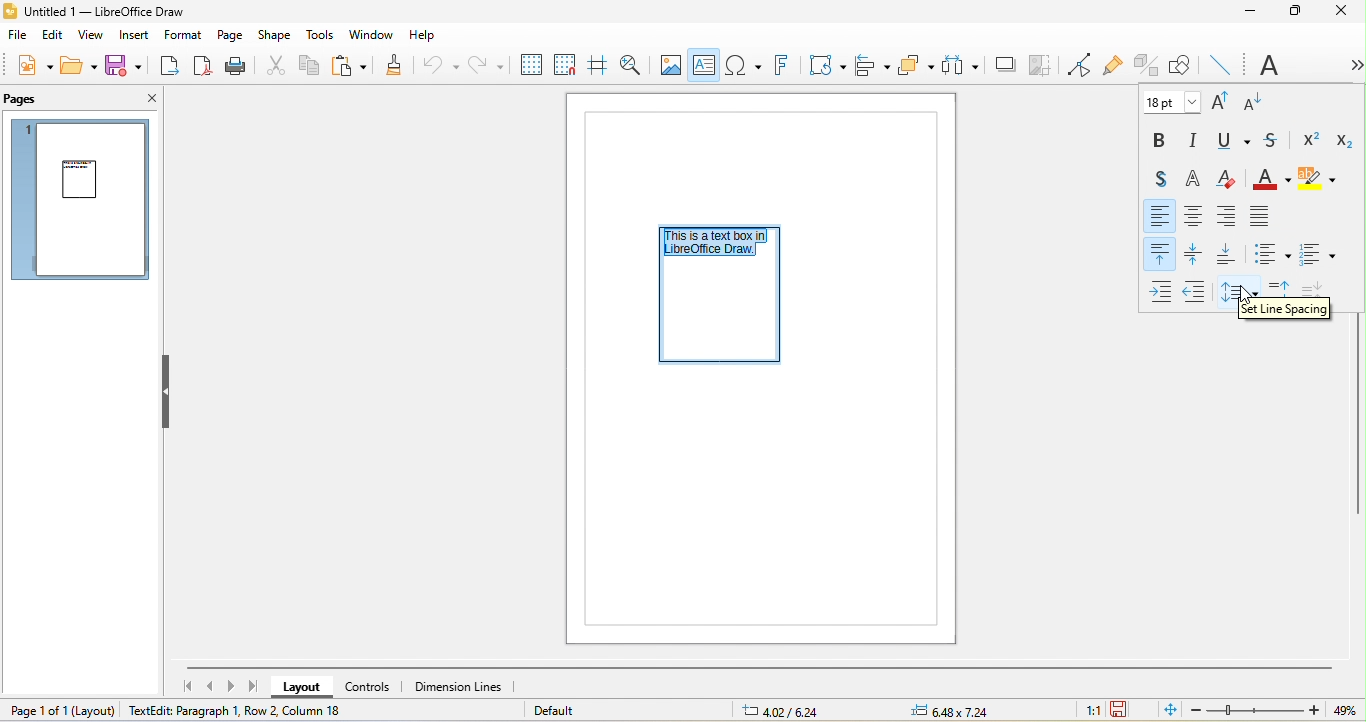  Describe the element at coordinates (1315, 285) in the screenshot. I see `decrease paragraph spacing` at that location.